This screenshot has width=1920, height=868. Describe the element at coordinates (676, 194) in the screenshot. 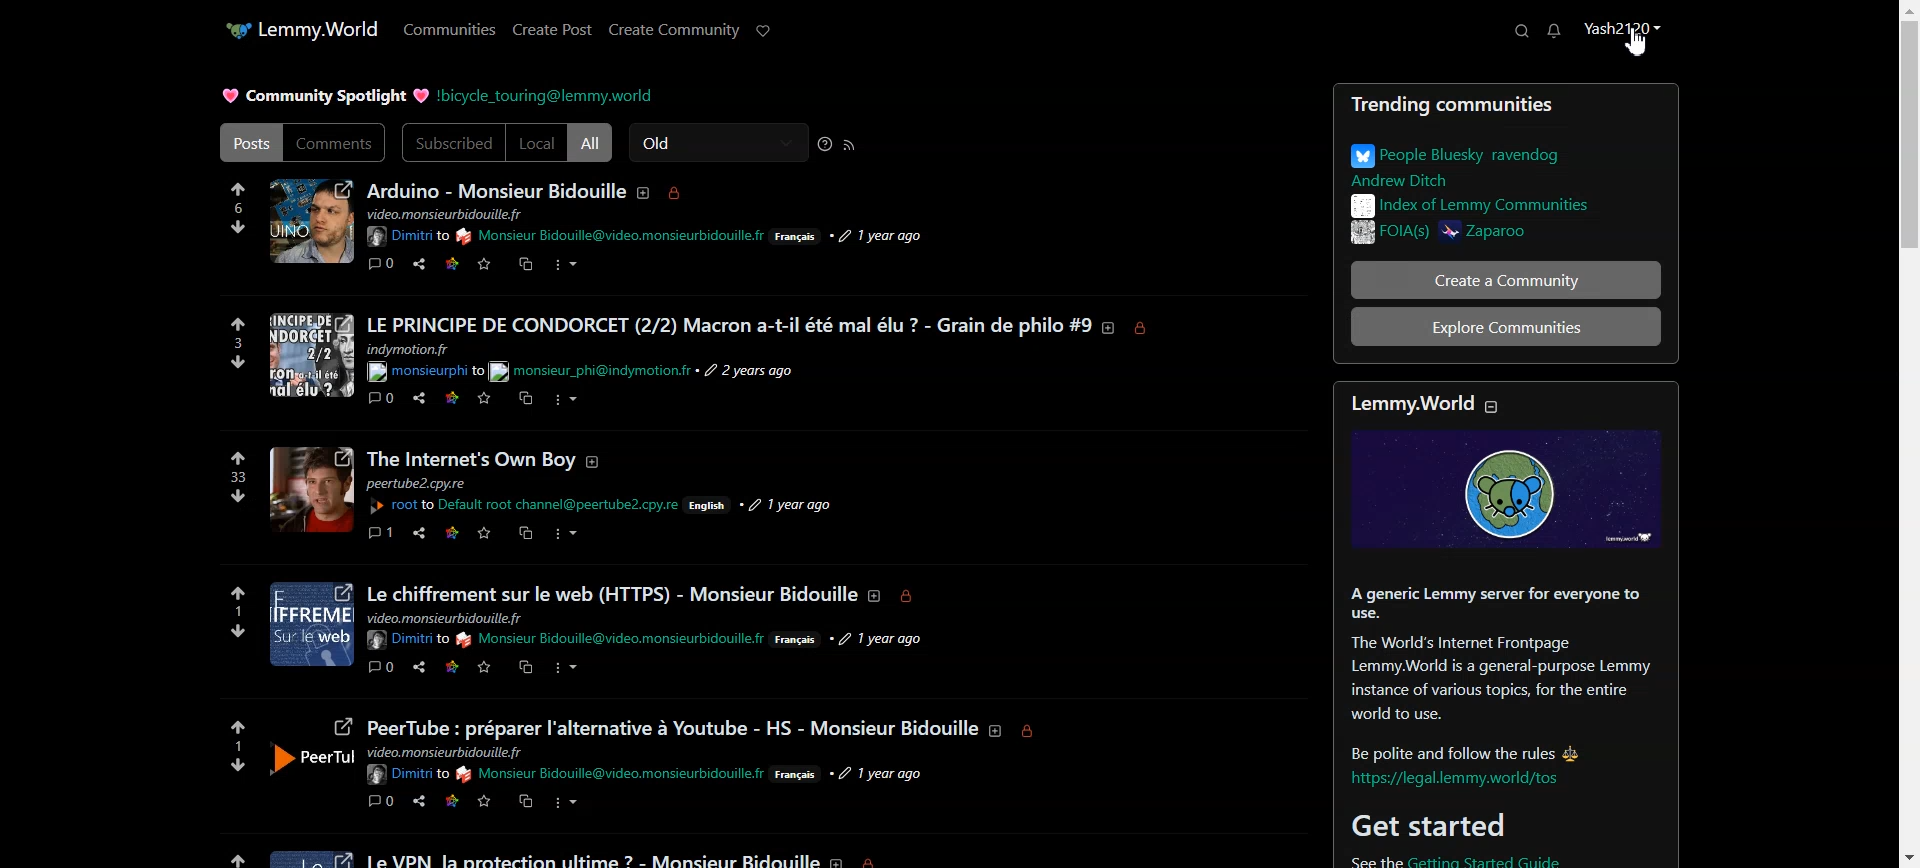

I see `Locked` at that location.